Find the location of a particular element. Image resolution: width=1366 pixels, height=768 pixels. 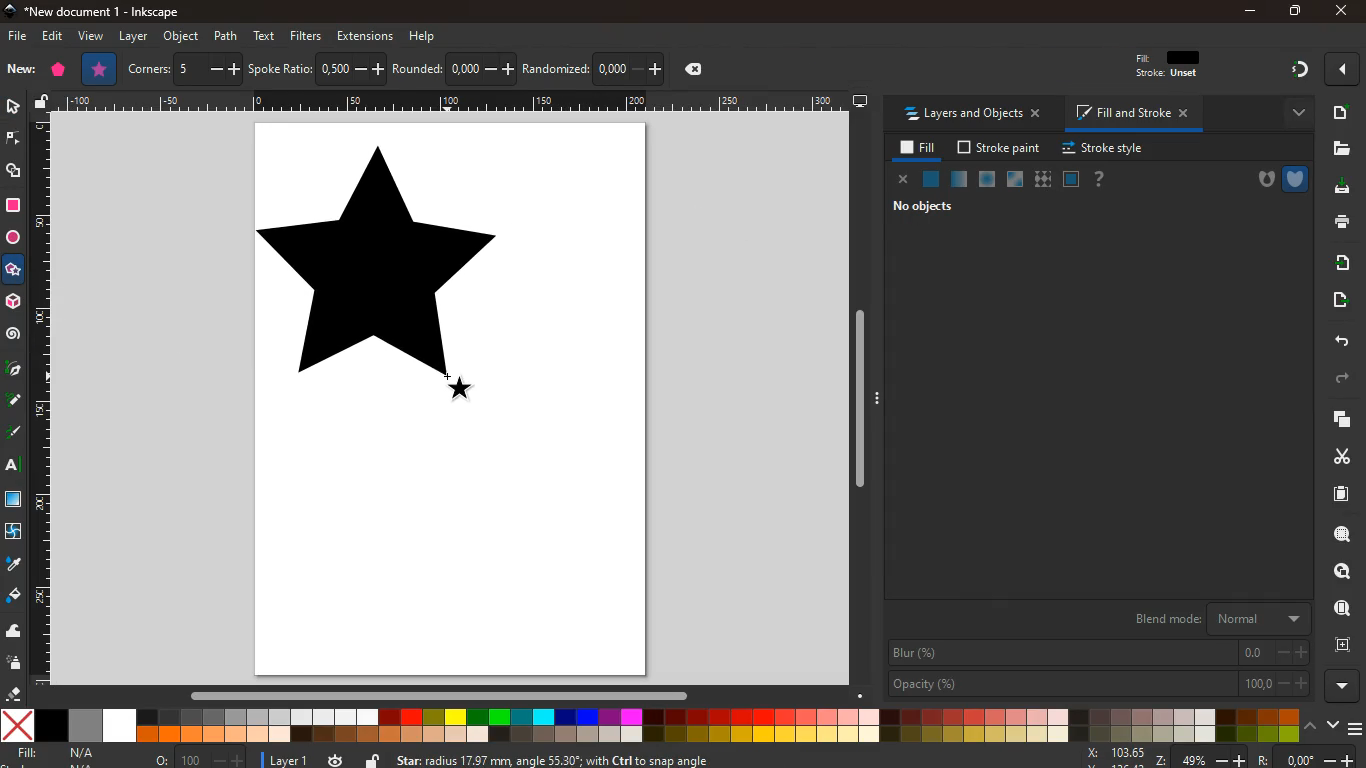

stroke style is located at coordinates (1106, 149).